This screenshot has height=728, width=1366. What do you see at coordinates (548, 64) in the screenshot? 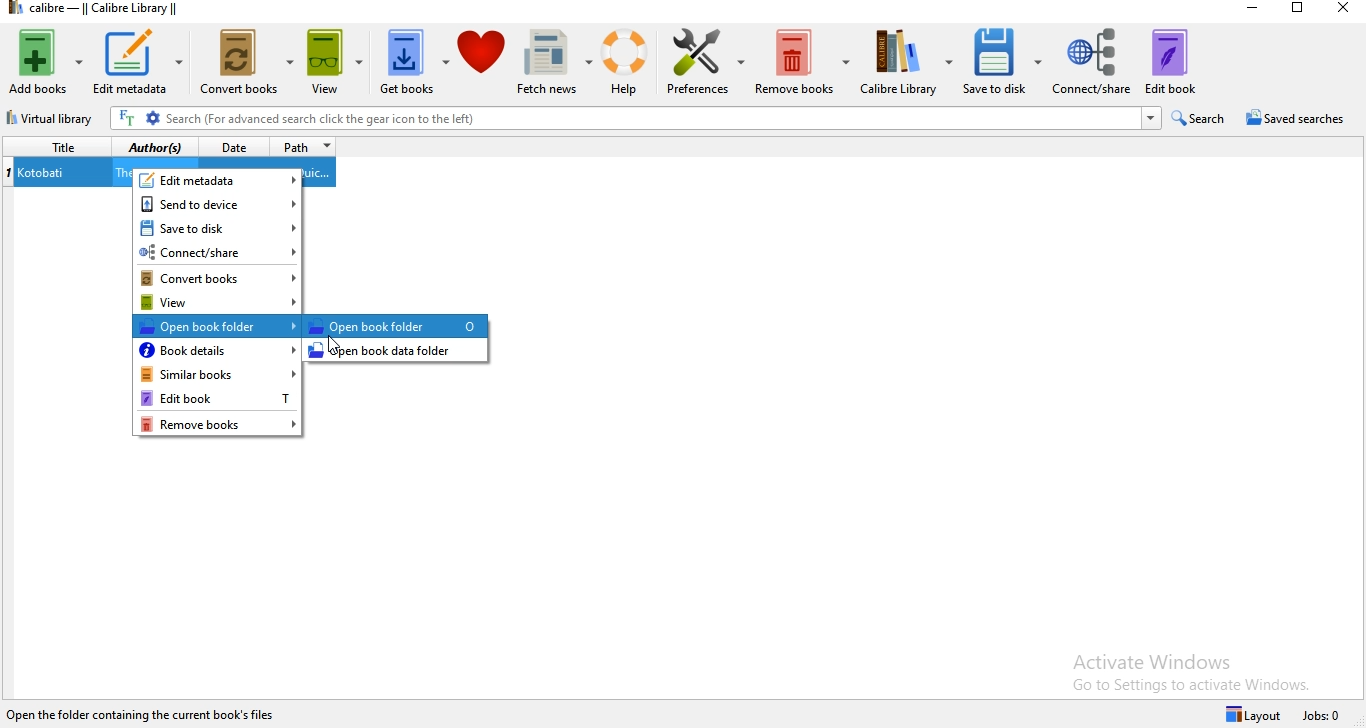
I see `fetch news` at bounding box center [548, 64].